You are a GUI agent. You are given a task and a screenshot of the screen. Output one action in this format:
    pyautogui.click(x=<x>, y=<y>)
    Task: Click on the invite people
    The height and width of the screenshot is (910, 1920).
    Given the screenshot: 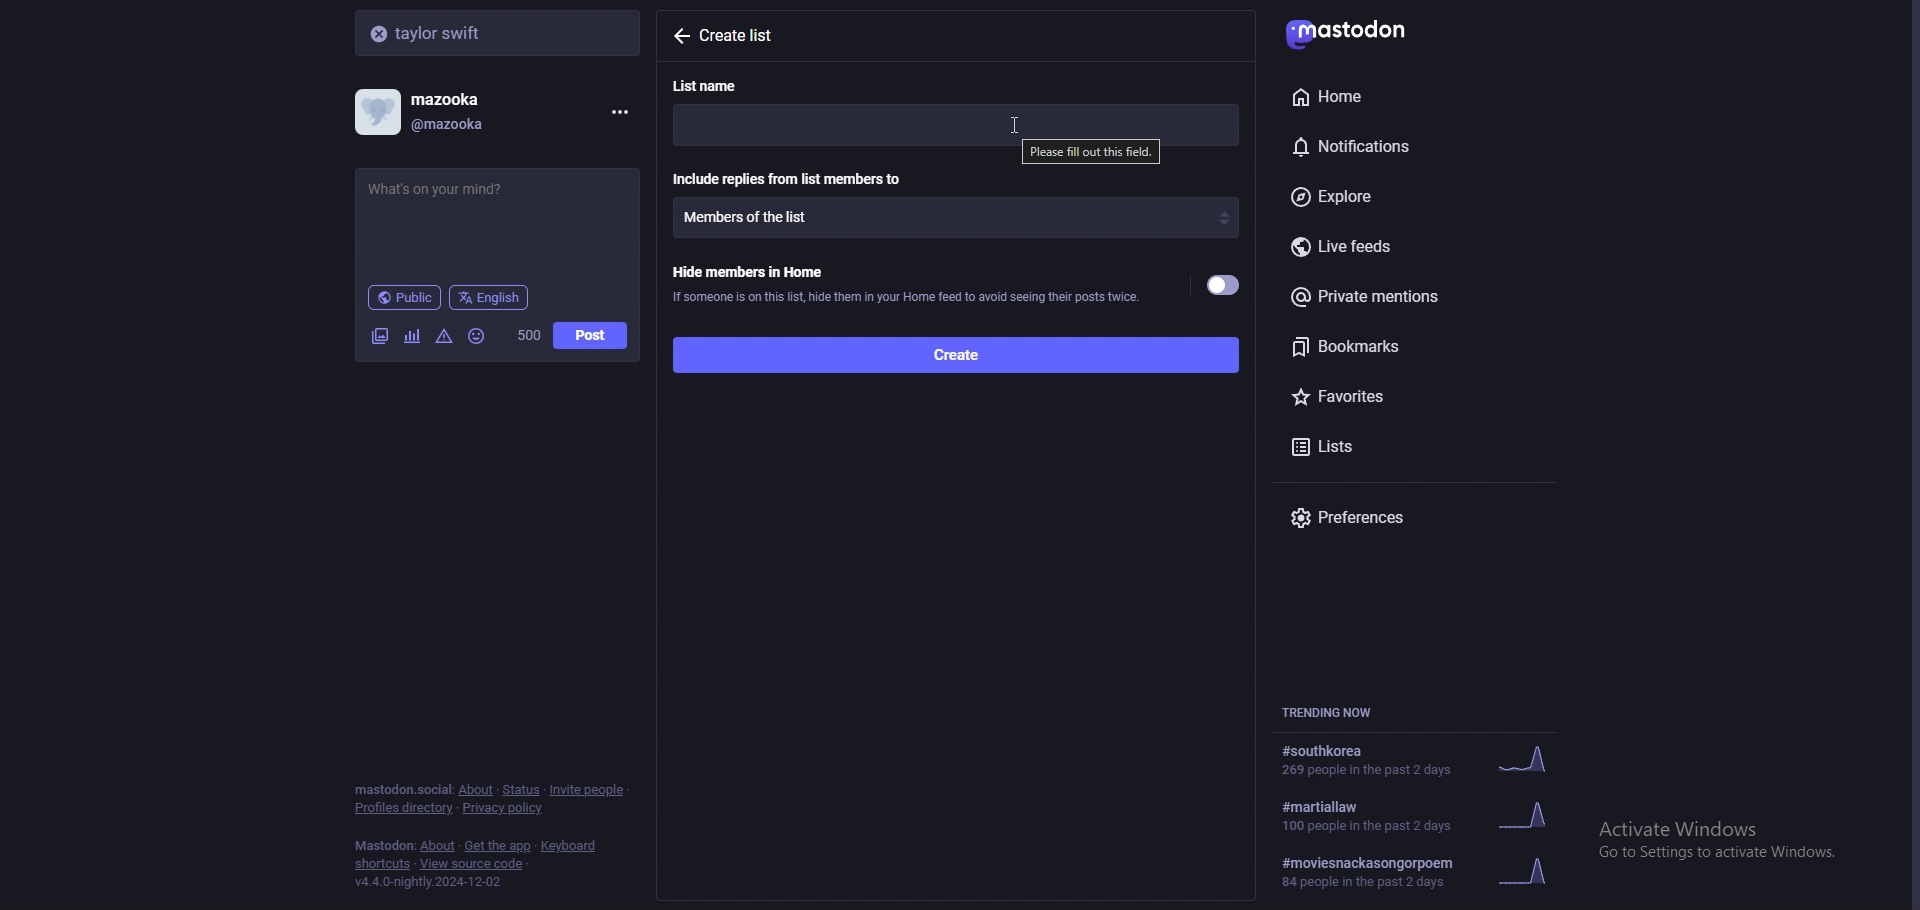 What is the action you would take?
    pyautogui.click(x=588, y=789)
    